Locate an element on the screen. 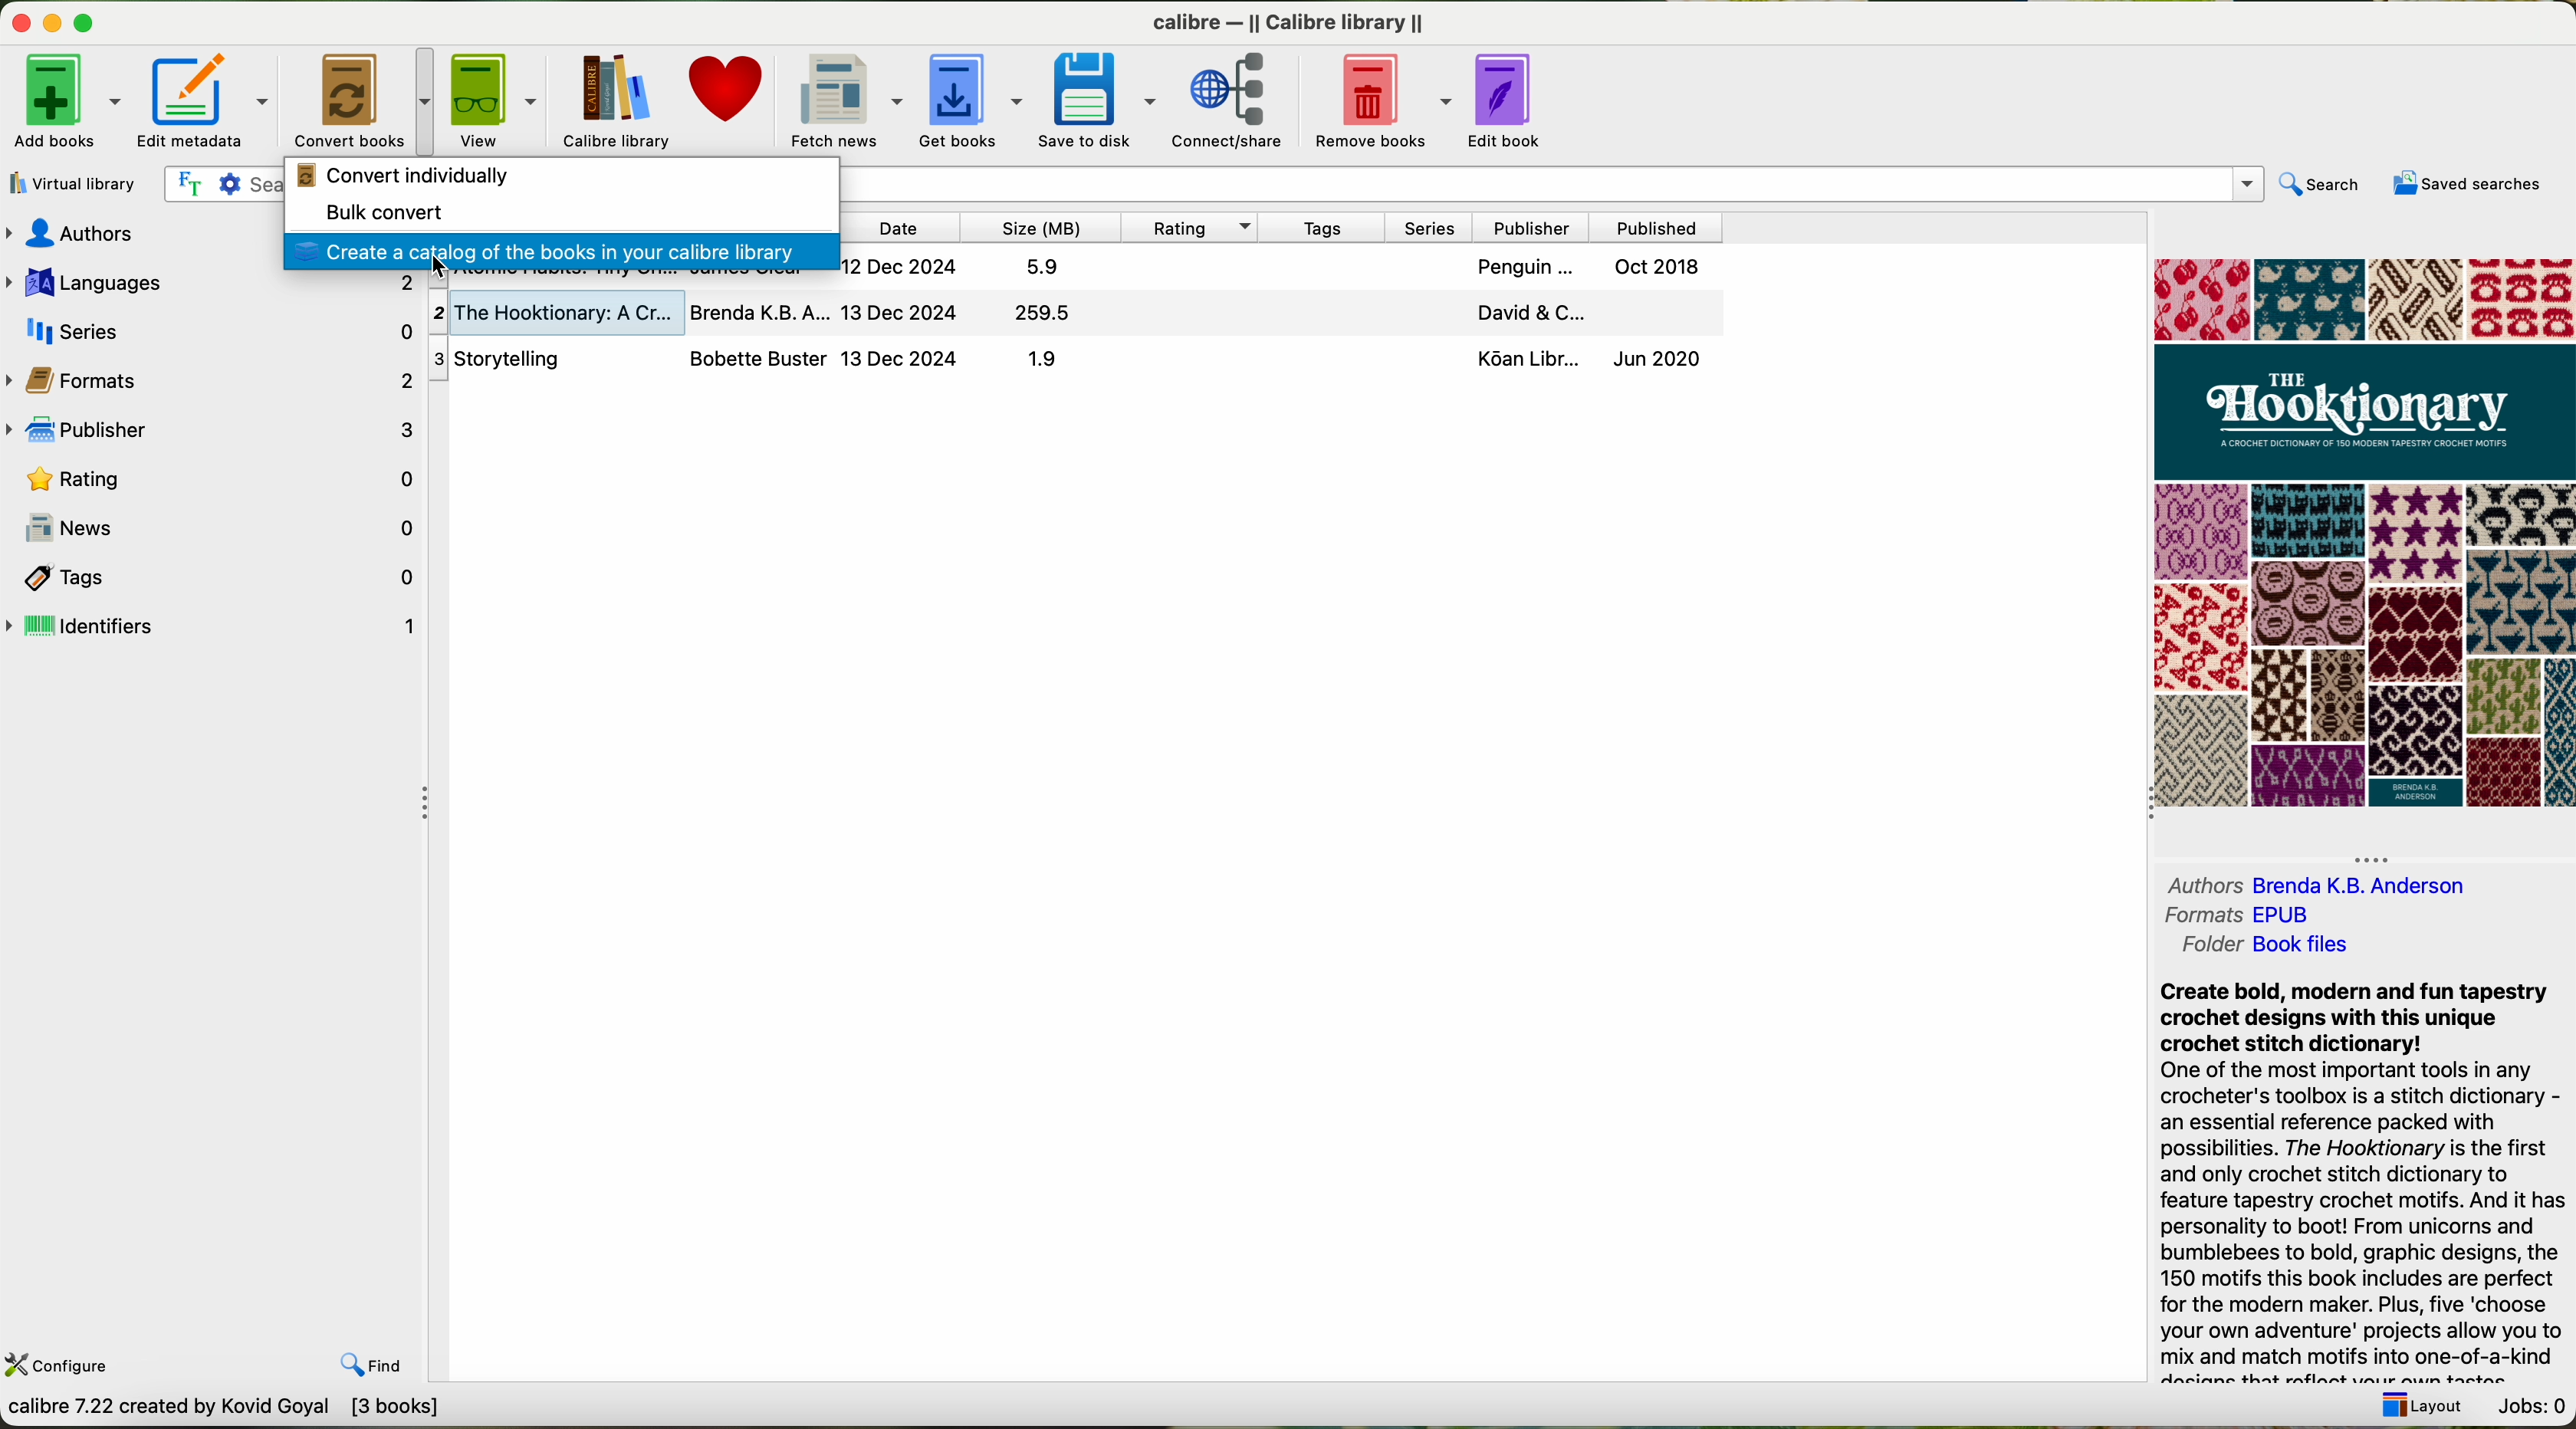 The image size is (2576, 1429). publisher is located at coordinates (1531, 229).